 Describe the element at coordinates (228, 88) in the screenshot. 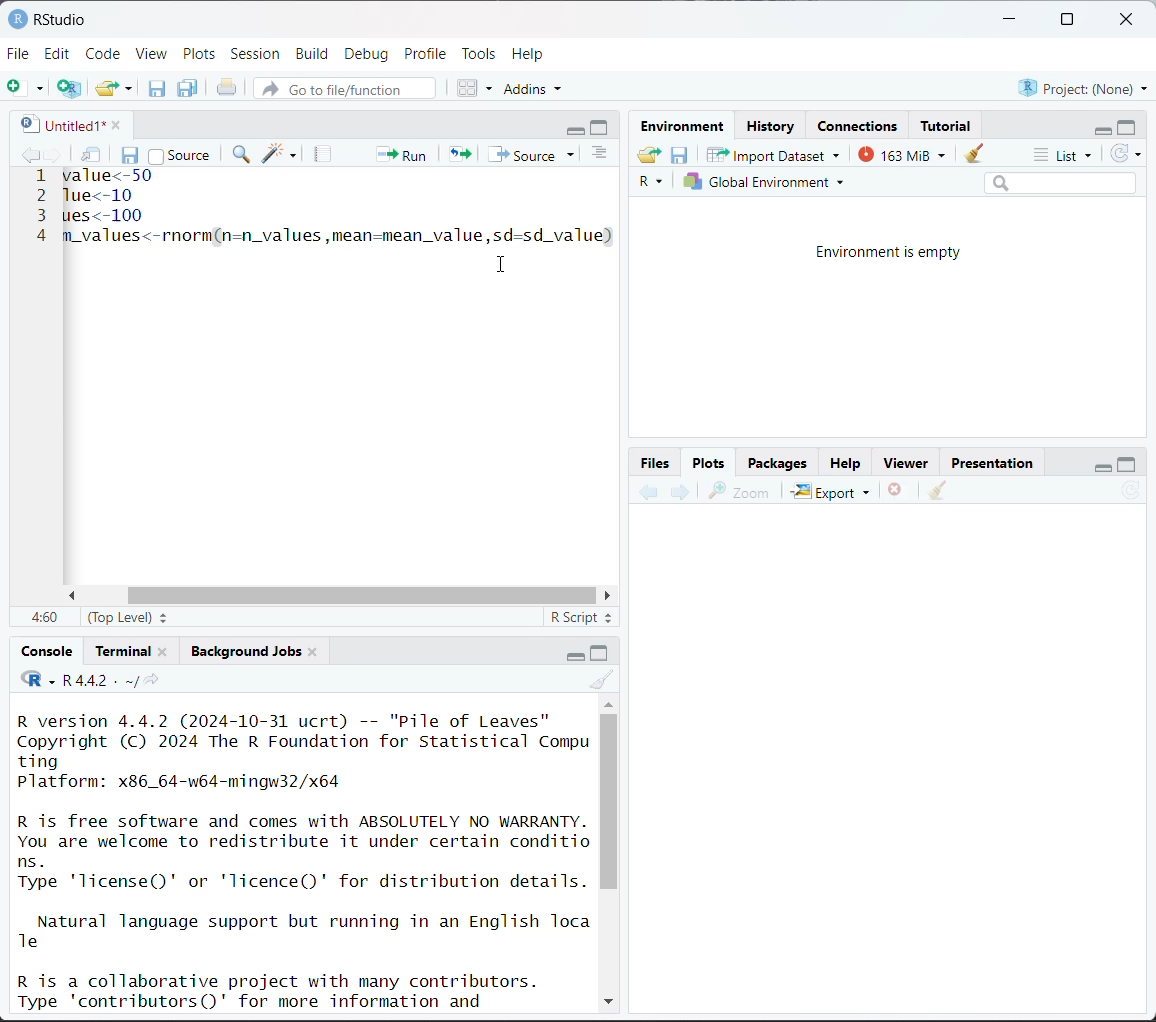

I see `print the current file` at that location.